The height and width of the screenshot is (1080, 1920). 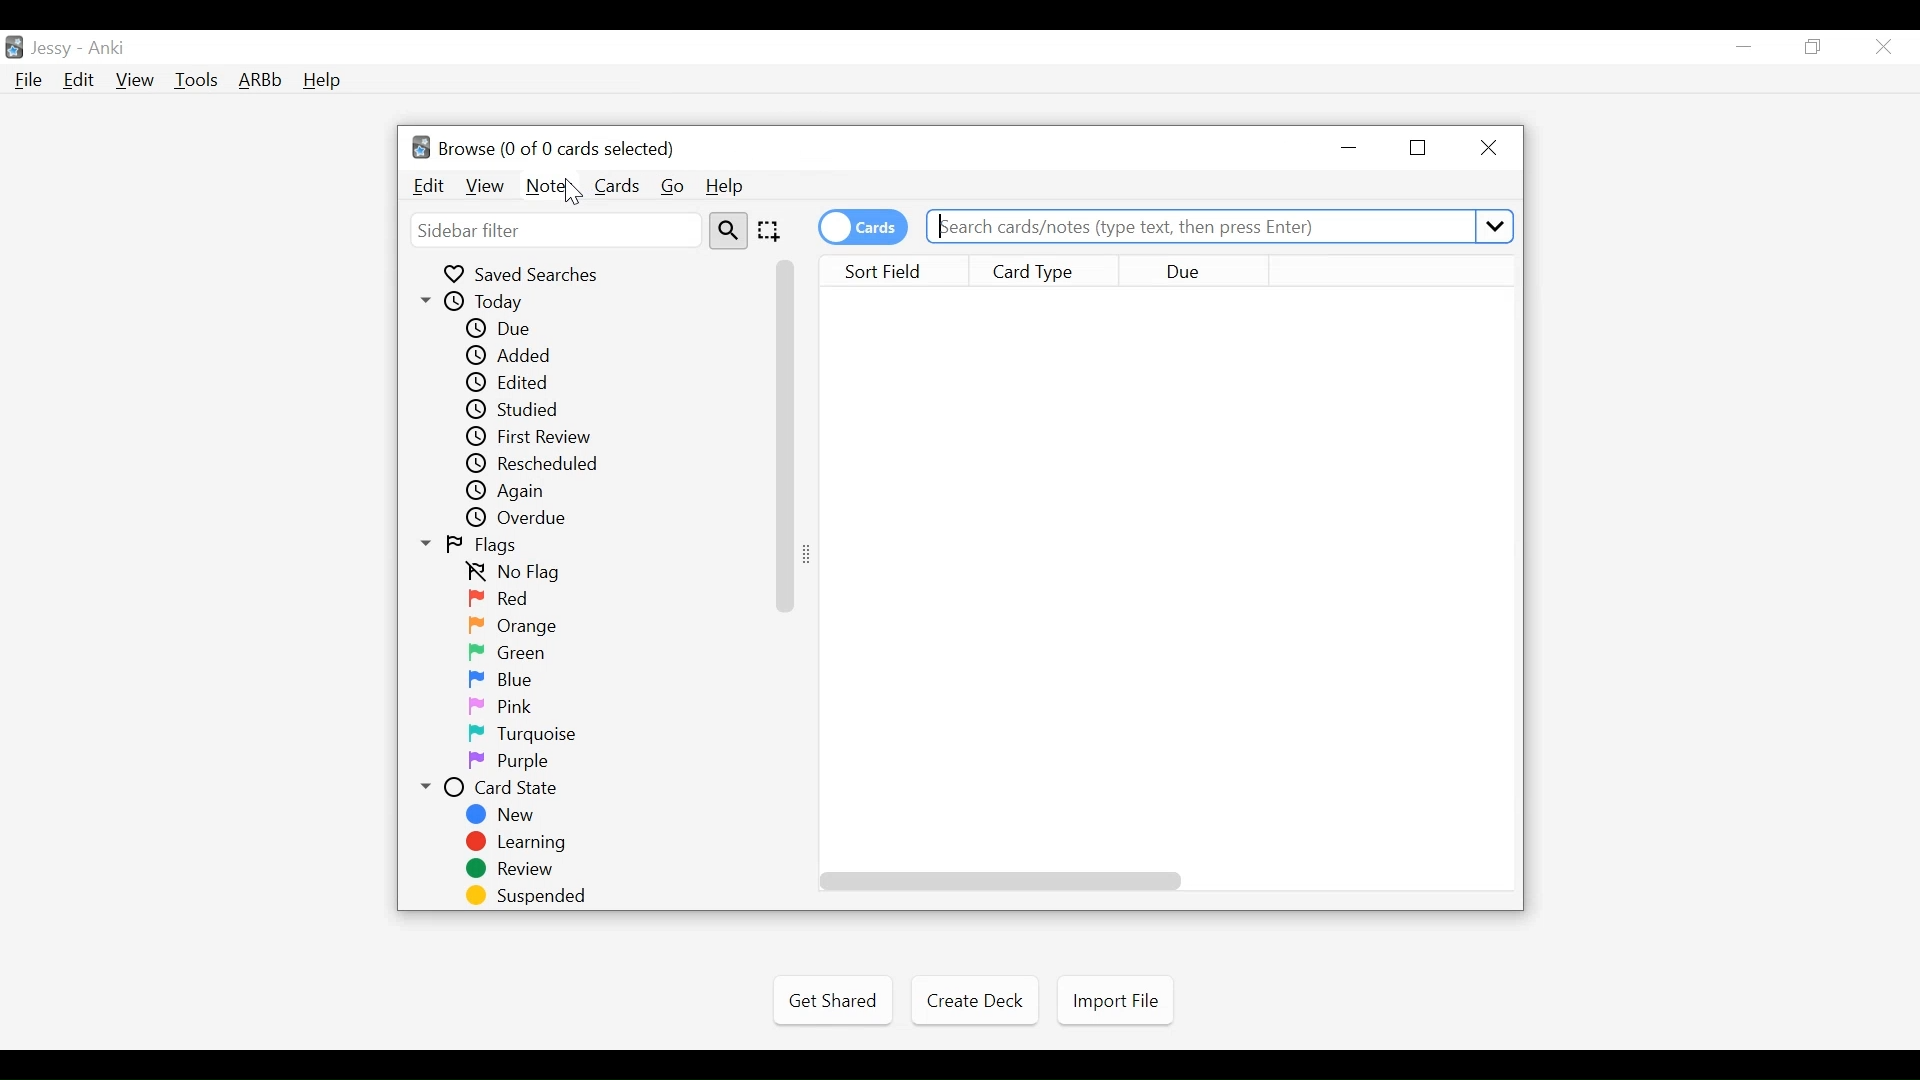 I want to click on Learning, so click(x=523, y=842).